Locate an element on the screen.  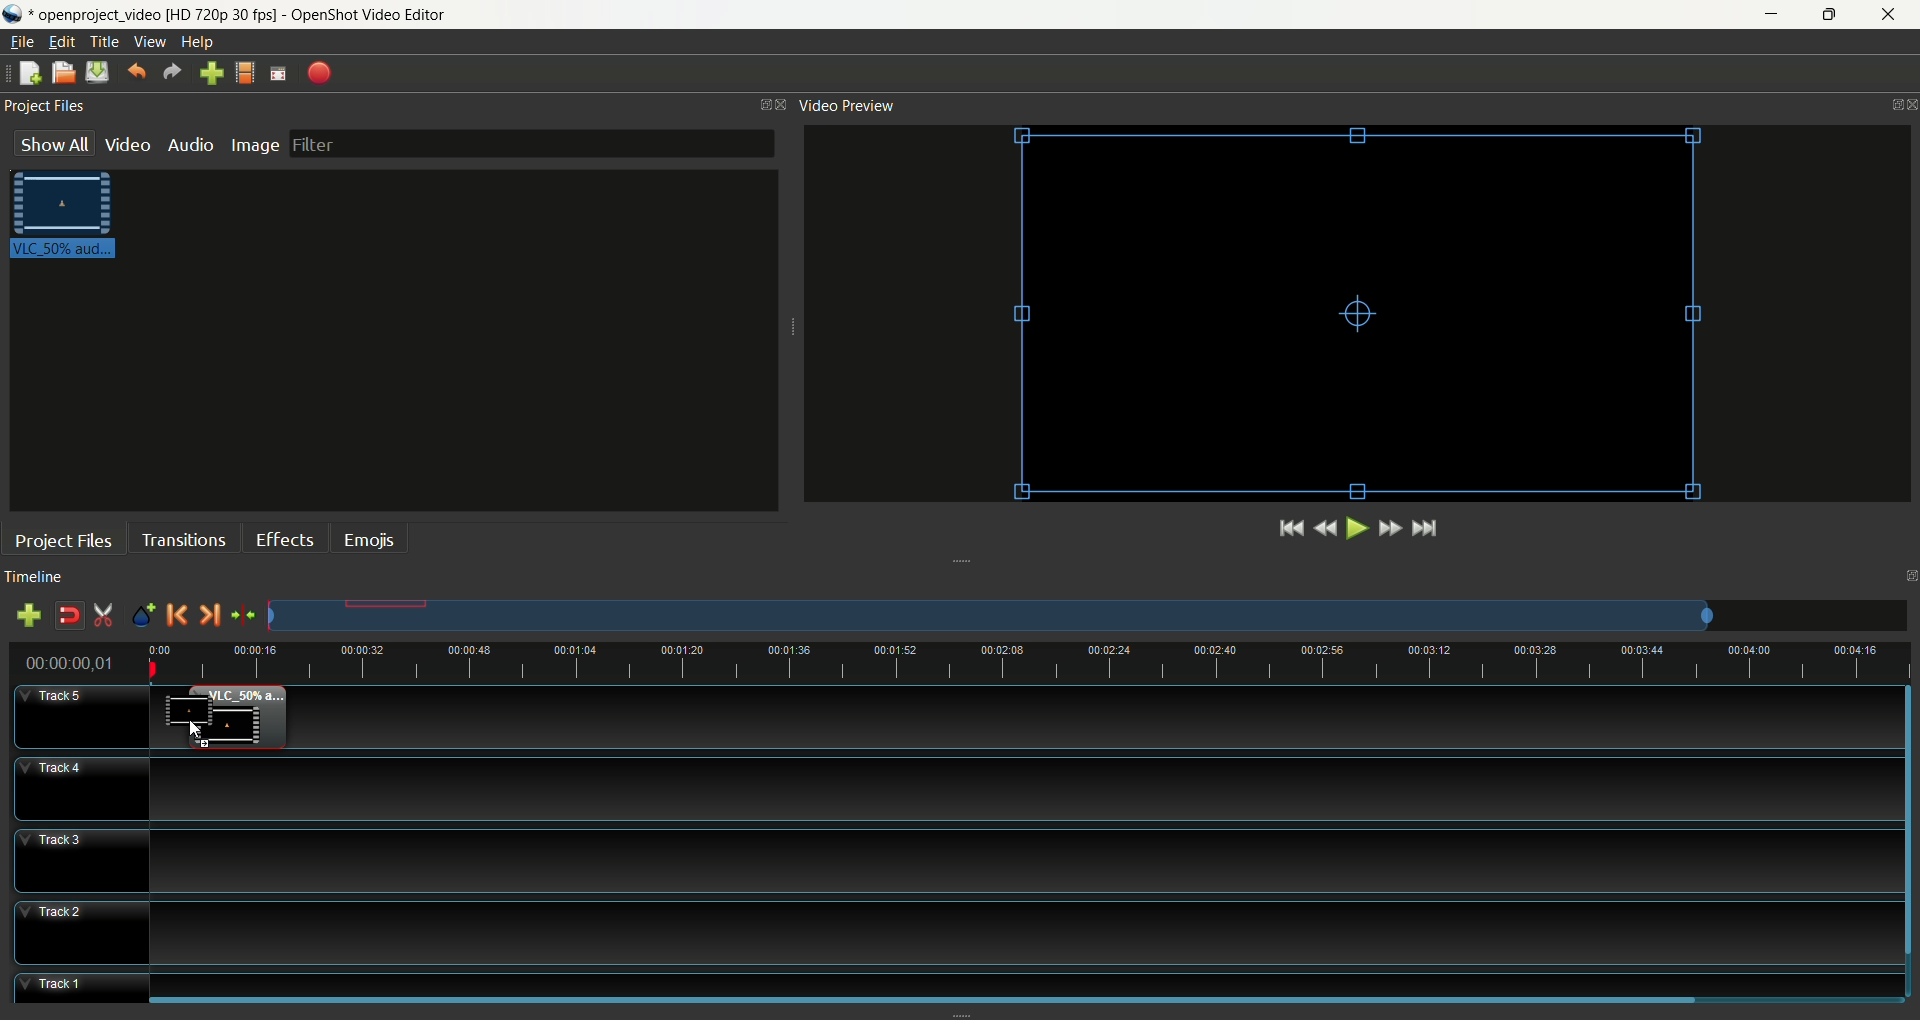
track1 is located at coordinates (959, 987).